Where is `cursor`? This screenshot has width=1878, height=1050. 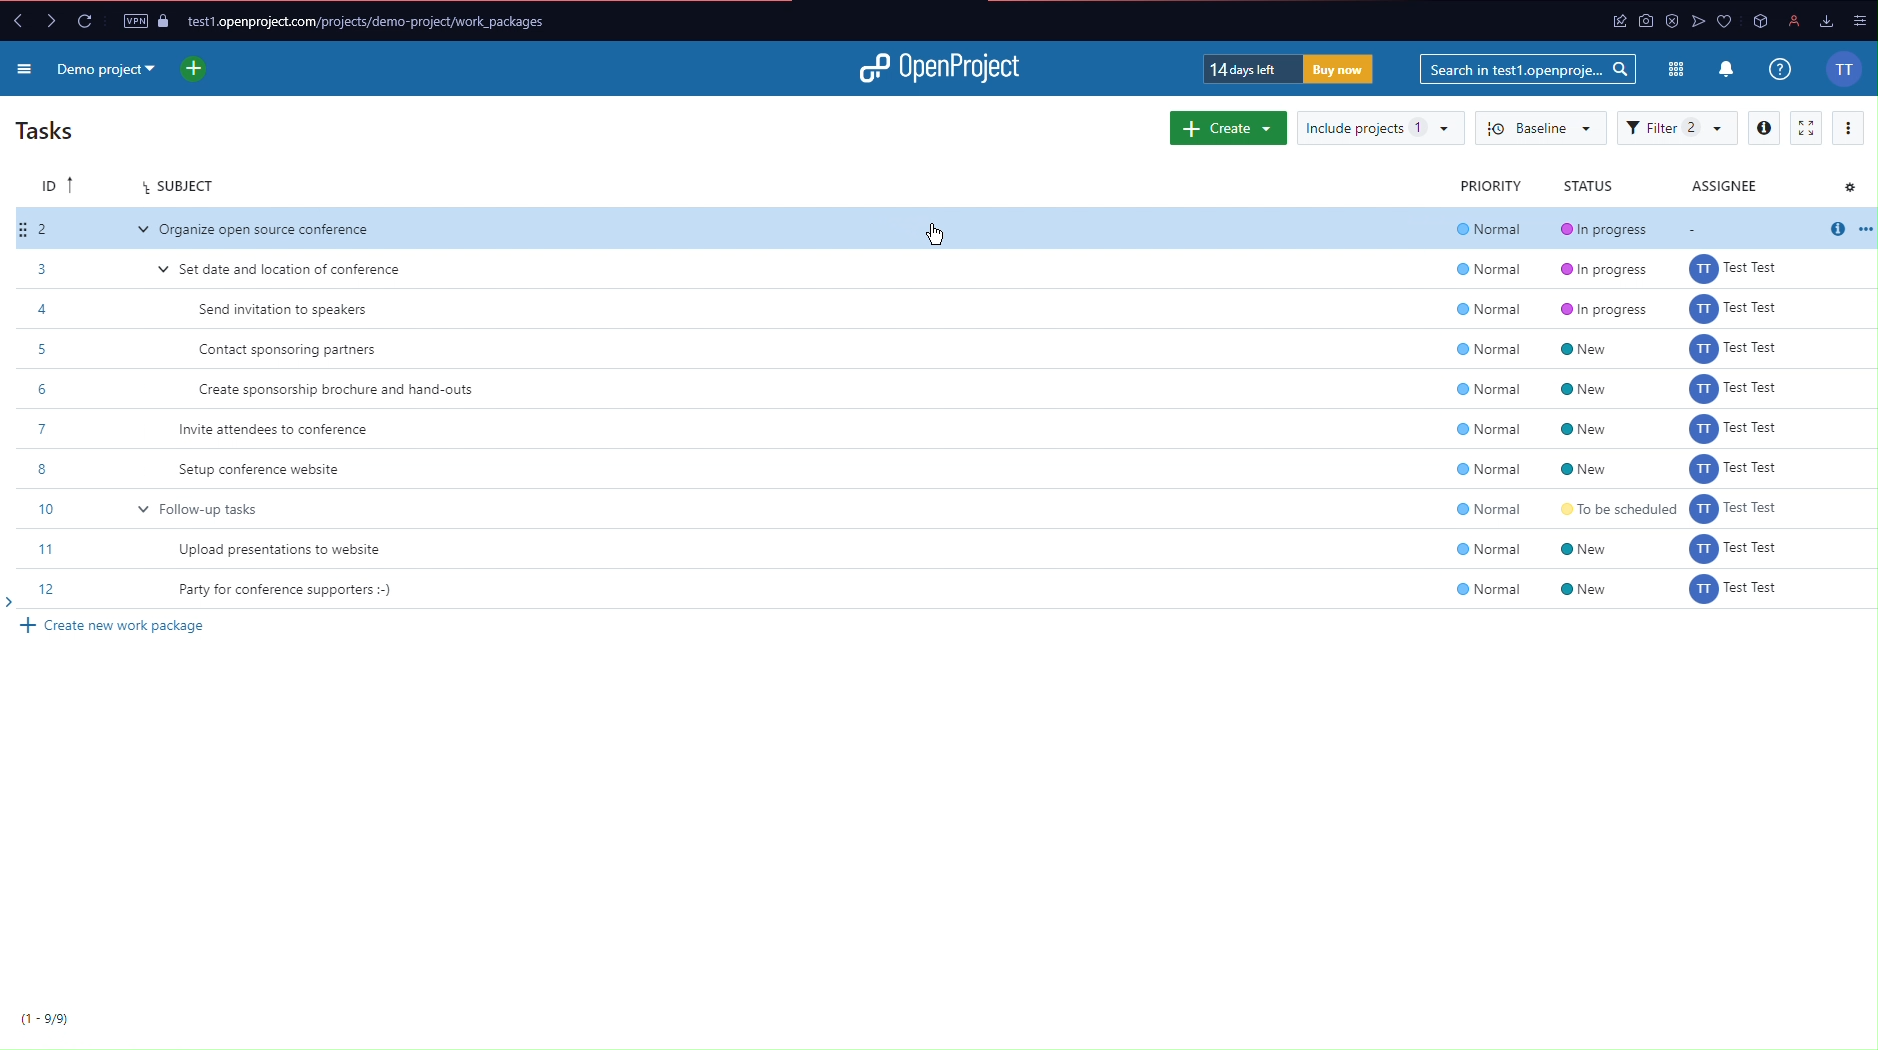
cursor is located at coordinates (941, 228).